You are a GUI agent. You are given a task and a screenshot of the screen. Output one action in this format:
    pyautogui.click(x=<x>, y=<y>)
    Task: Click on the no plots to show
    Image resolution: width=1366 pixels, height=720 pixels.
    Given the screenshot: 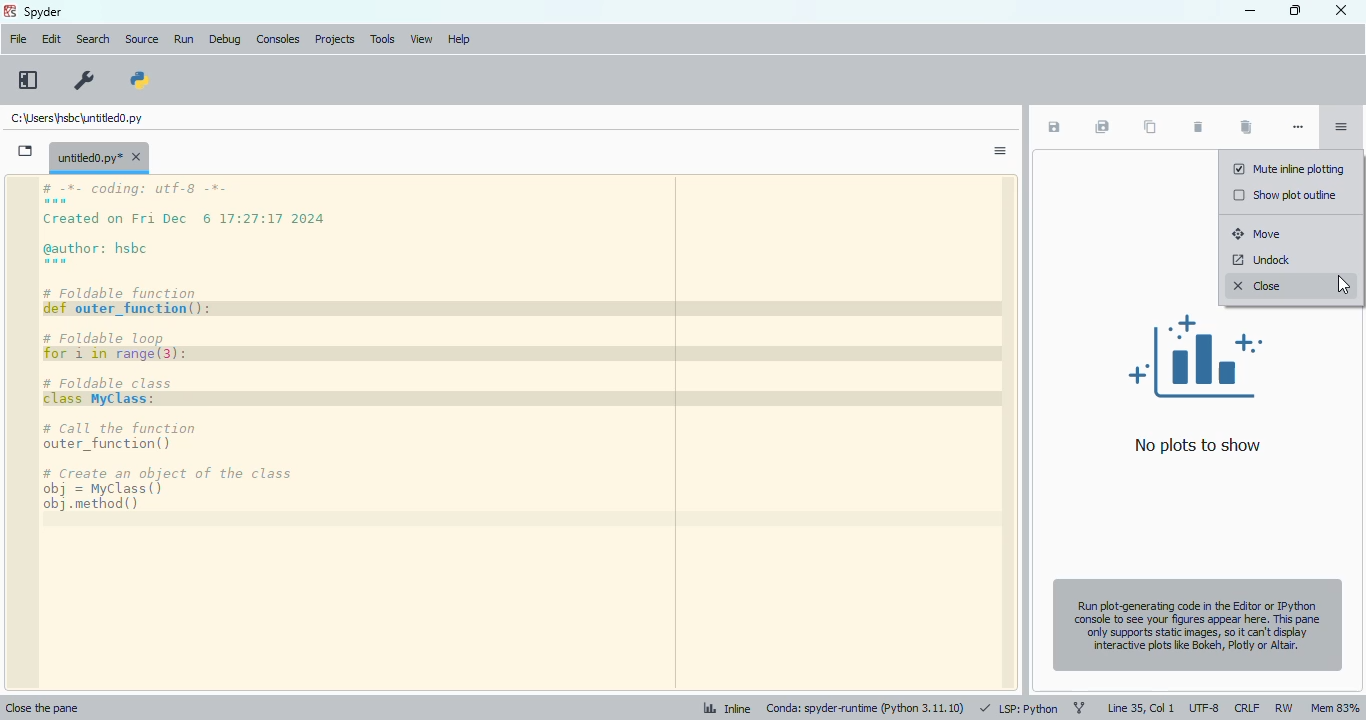 What is the action you would take?
    pyautogui.click(x=1197, y=383)
    